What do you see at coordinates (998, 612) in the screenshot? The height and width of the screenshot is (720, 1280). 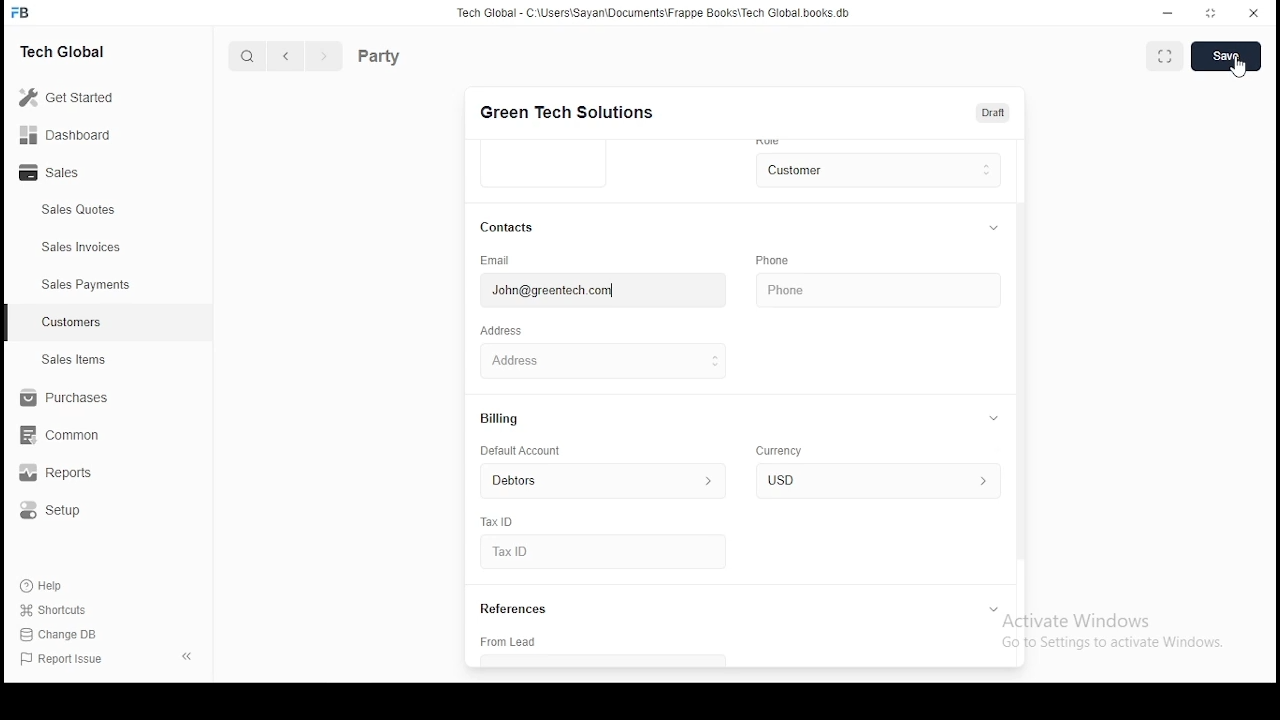 I see `collapse` at bounding box center [998, 612].